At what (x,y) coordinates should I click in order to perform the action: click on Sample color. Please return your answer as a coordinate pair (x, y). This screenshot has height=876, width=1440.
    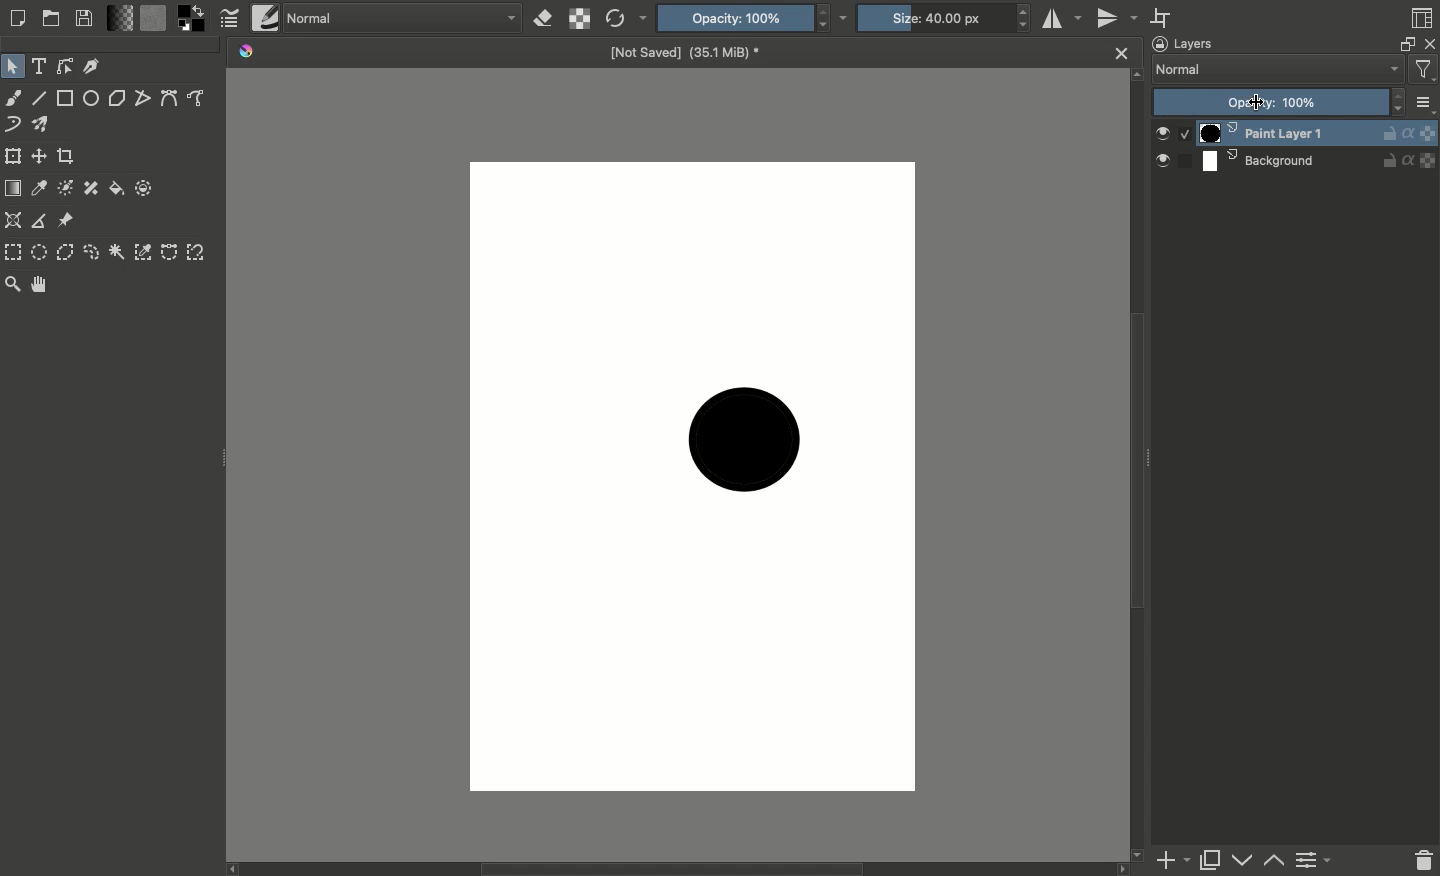
    Looking at the image, I should click on (40, 188).